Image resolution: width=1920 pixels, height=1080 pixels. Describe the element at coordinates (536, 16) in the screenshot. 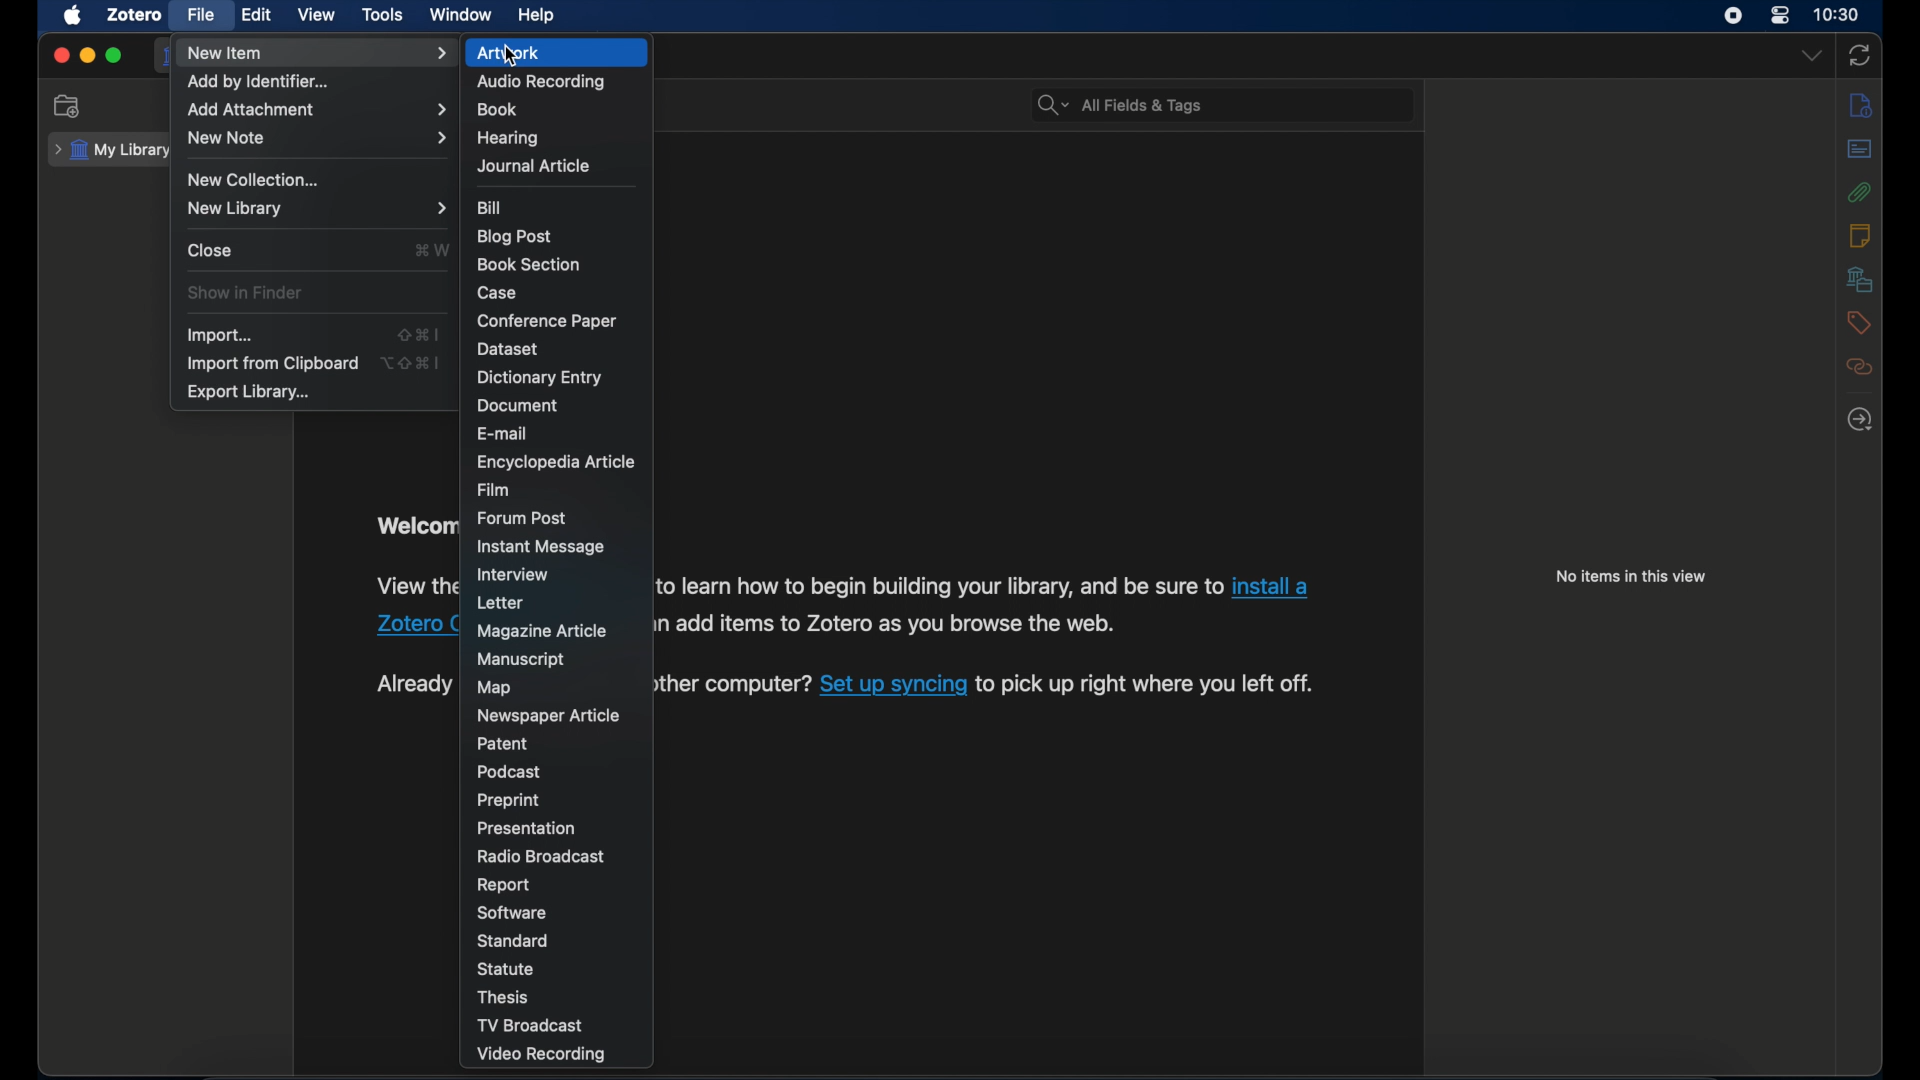

I see `help` at that location.